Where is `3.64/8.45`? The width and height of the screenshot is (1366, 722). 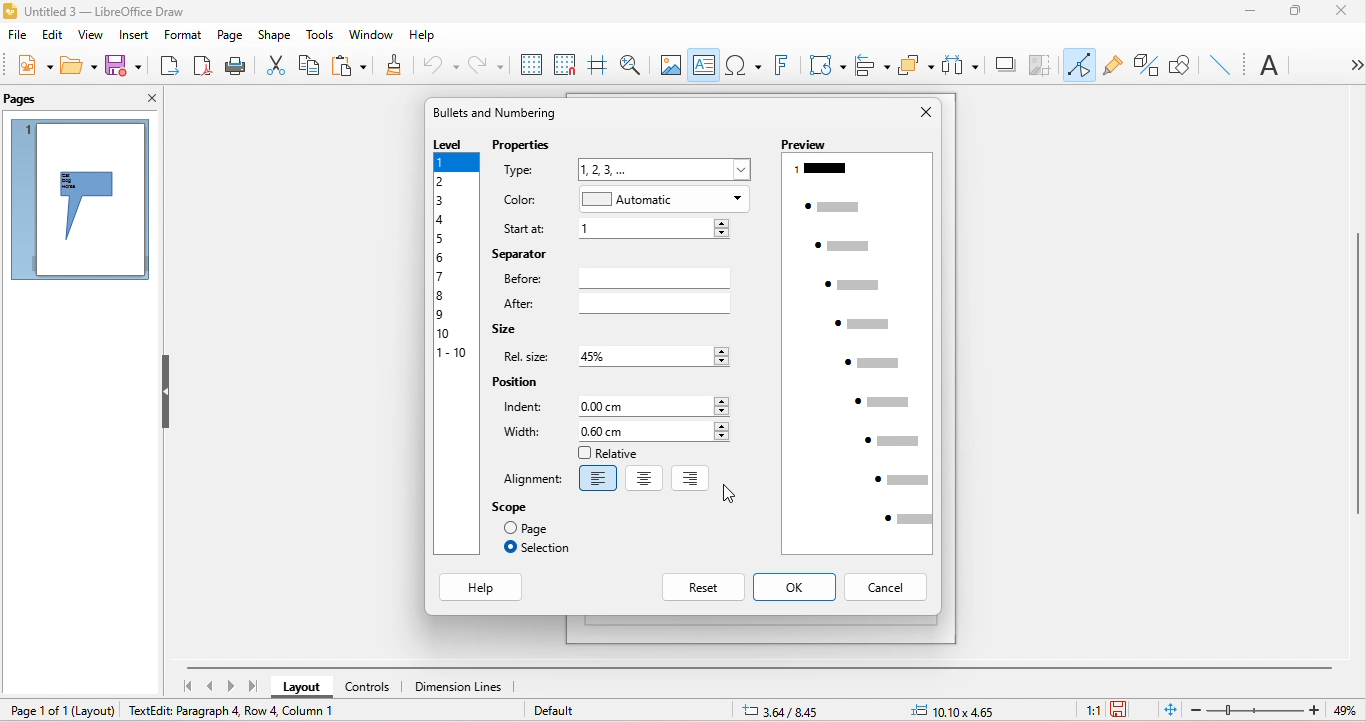
3.64/8.45 is located at coordinates (789, 710).